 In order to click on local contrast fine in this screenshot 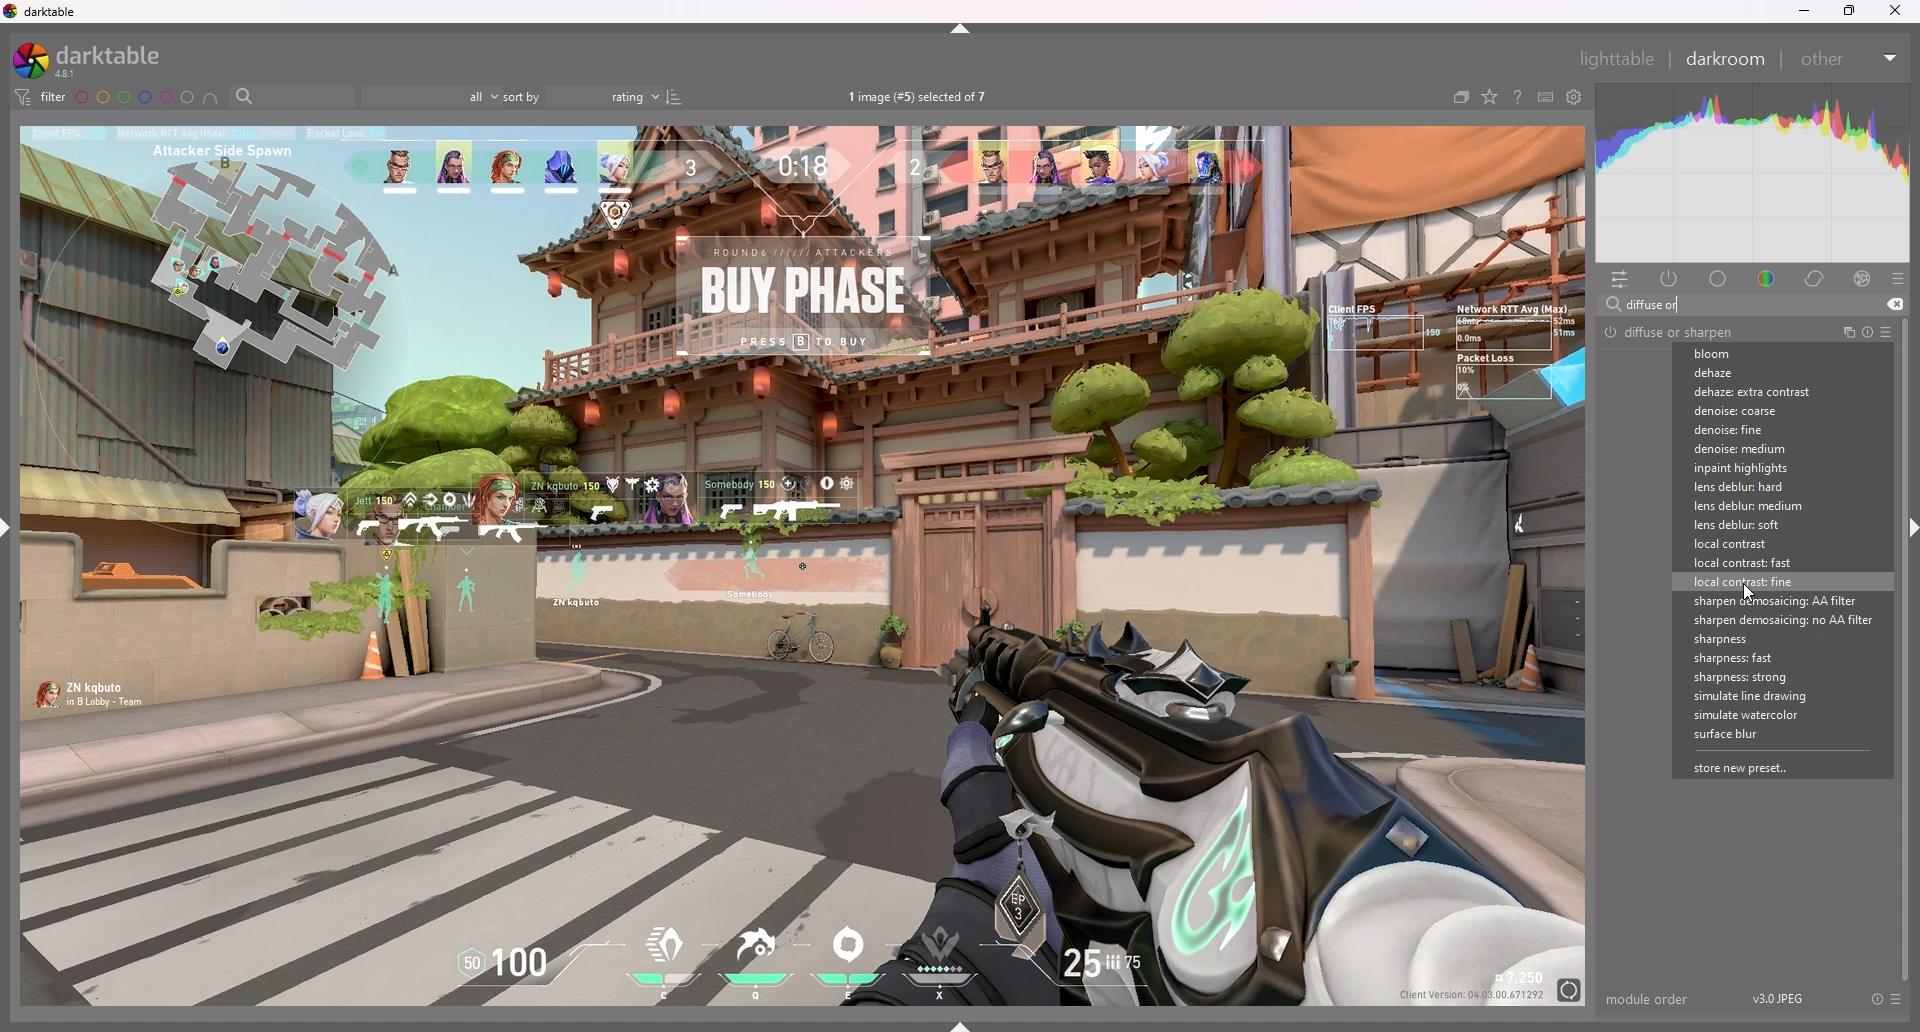, I will do `click(1758, 581)`.